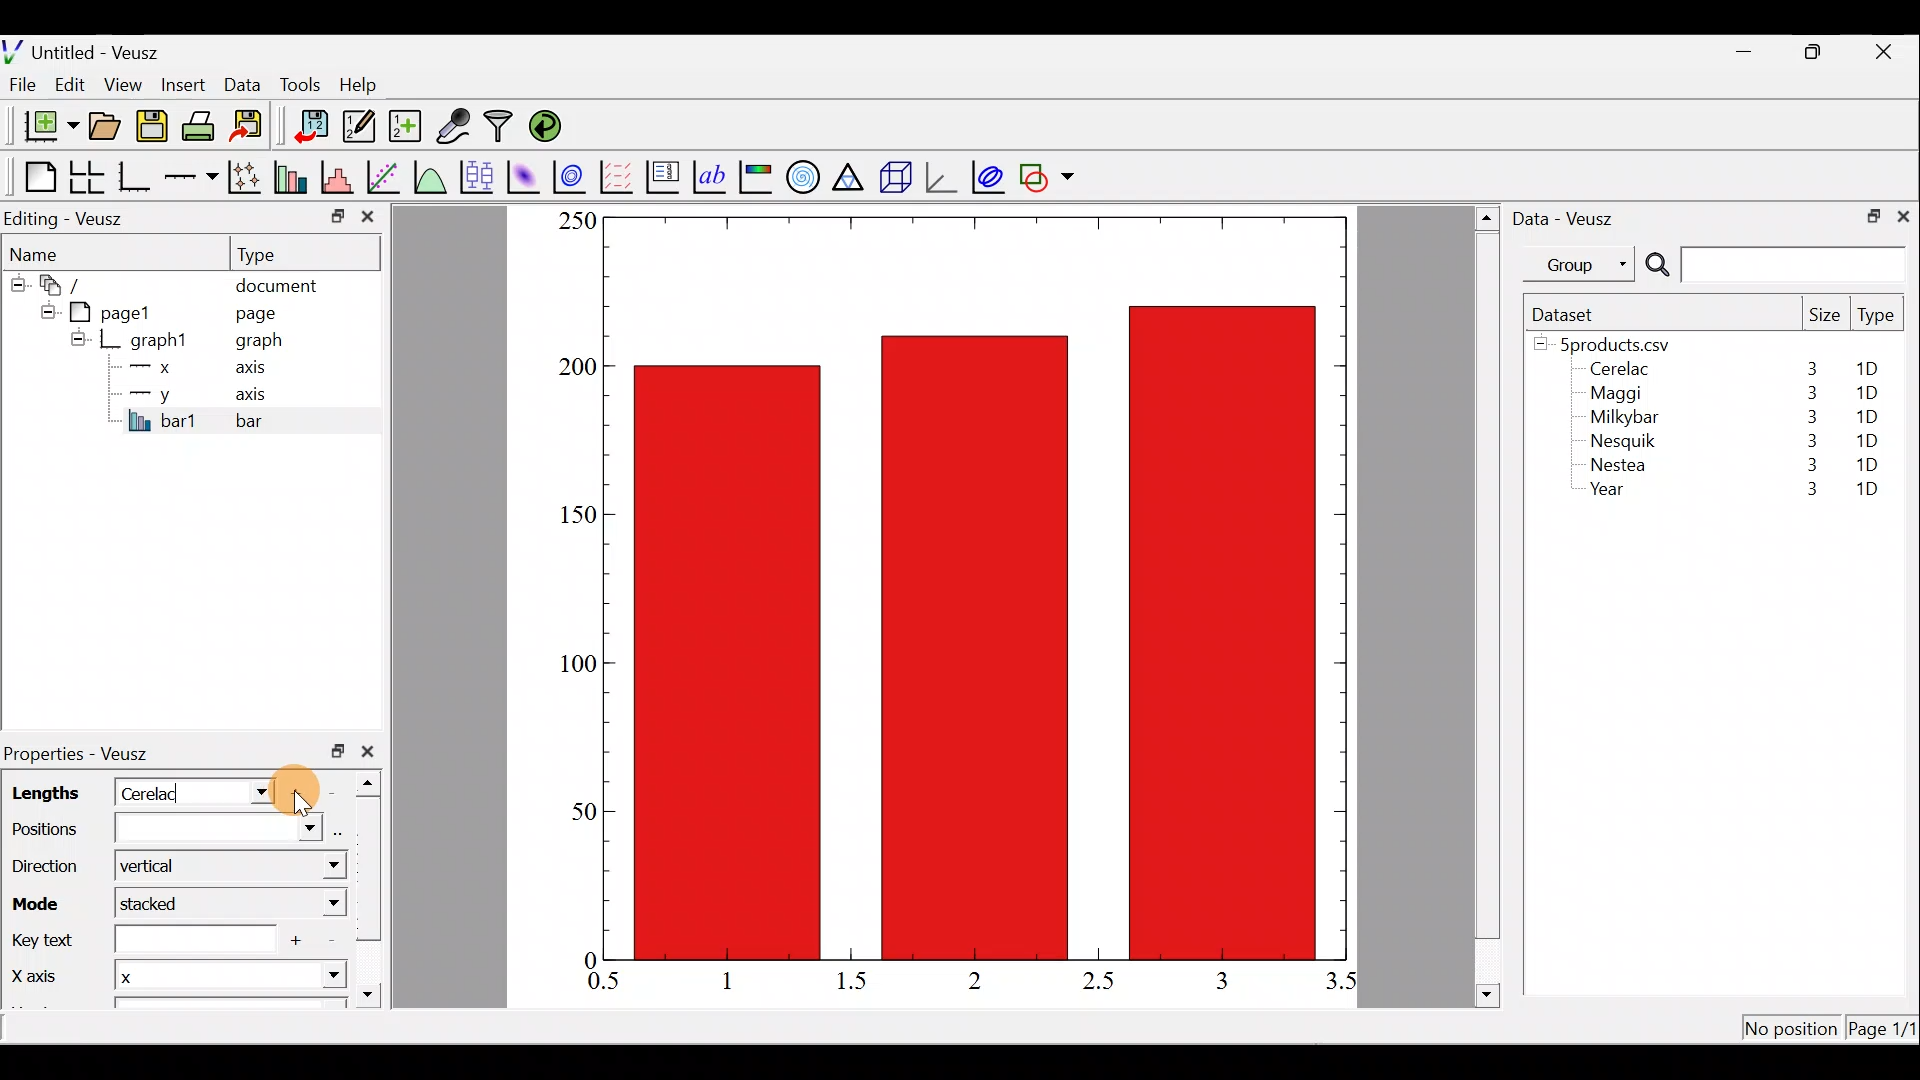 The image size is (1920, 1080). Describe the element at coordinates (620, 177) in the screenshot. I see `Plot a vector field` at that location.